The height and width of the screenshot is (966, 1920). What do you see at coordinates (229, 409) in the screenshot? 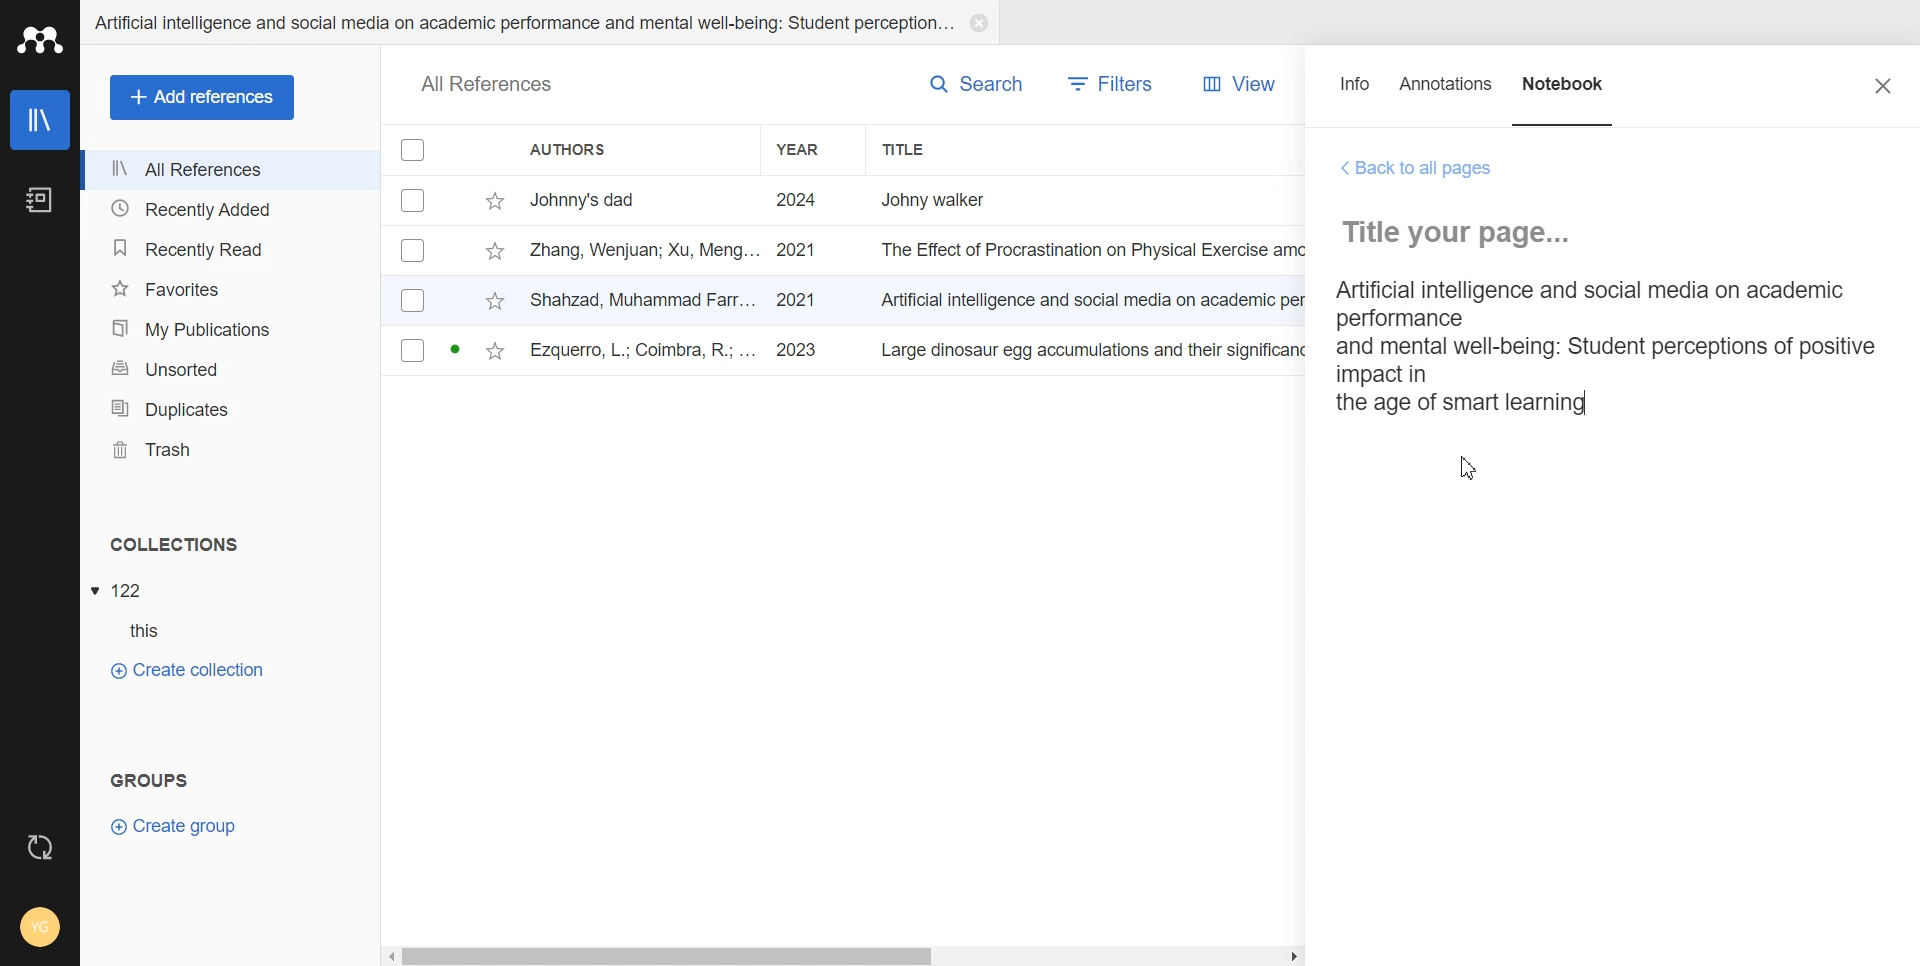
I see `Duplicates` at bounding box center [229, 409].